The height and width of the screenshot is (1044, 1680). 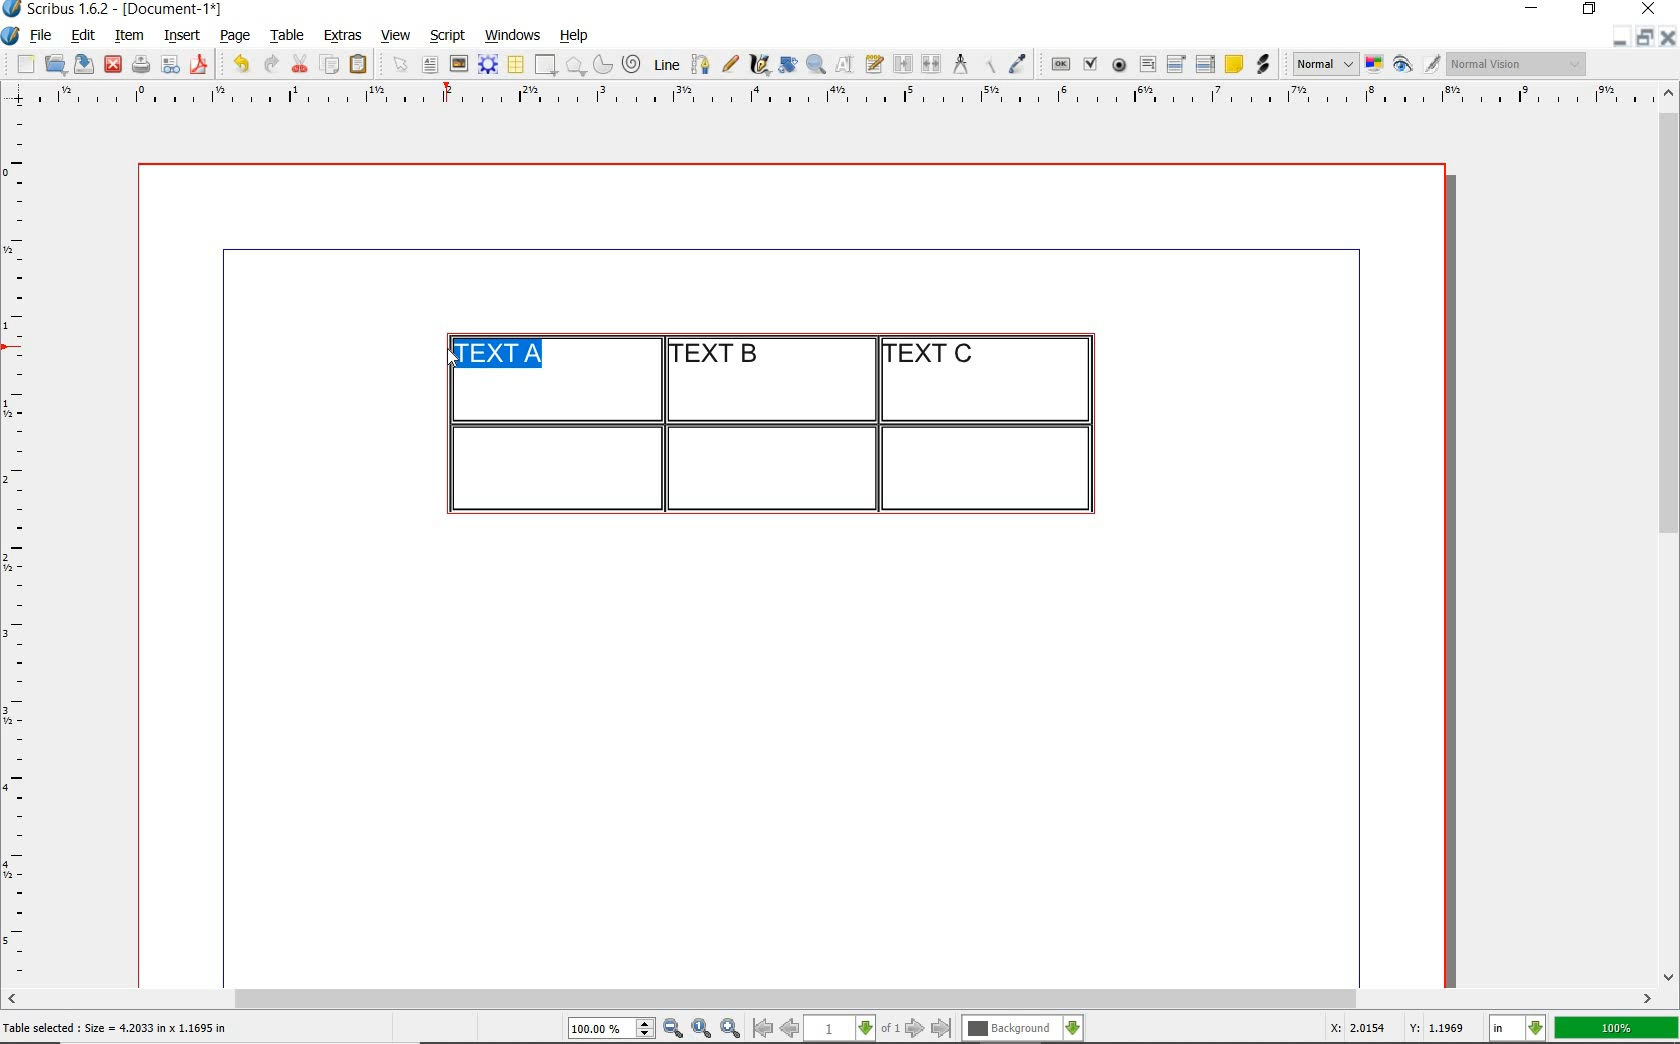 I want to click on pdf check box, so click(x=1089, y=65).